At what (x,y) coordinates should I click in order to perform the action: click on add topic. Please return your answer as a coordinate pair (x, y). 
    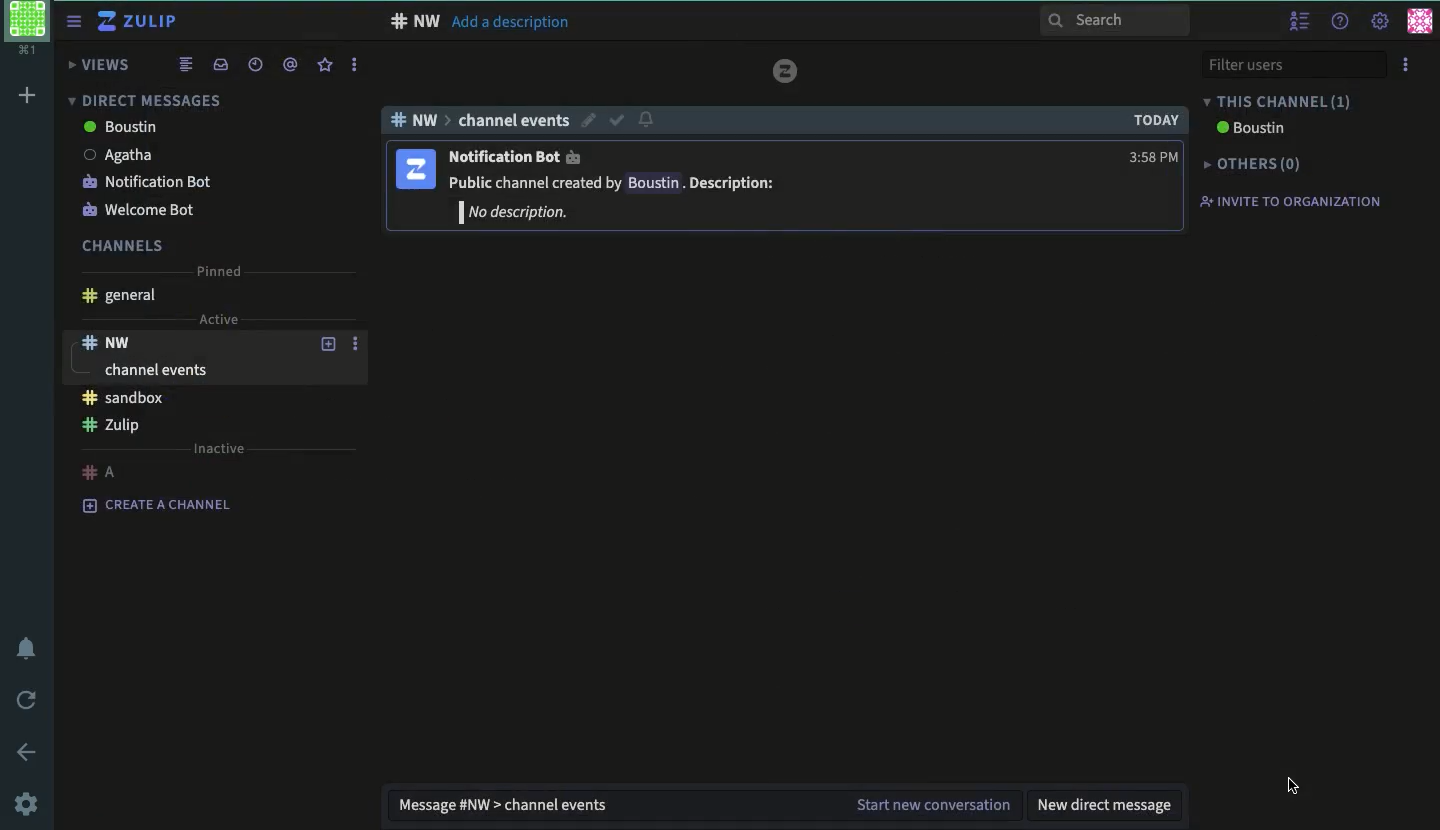
    Looking at the image, I should click on (328, 345).